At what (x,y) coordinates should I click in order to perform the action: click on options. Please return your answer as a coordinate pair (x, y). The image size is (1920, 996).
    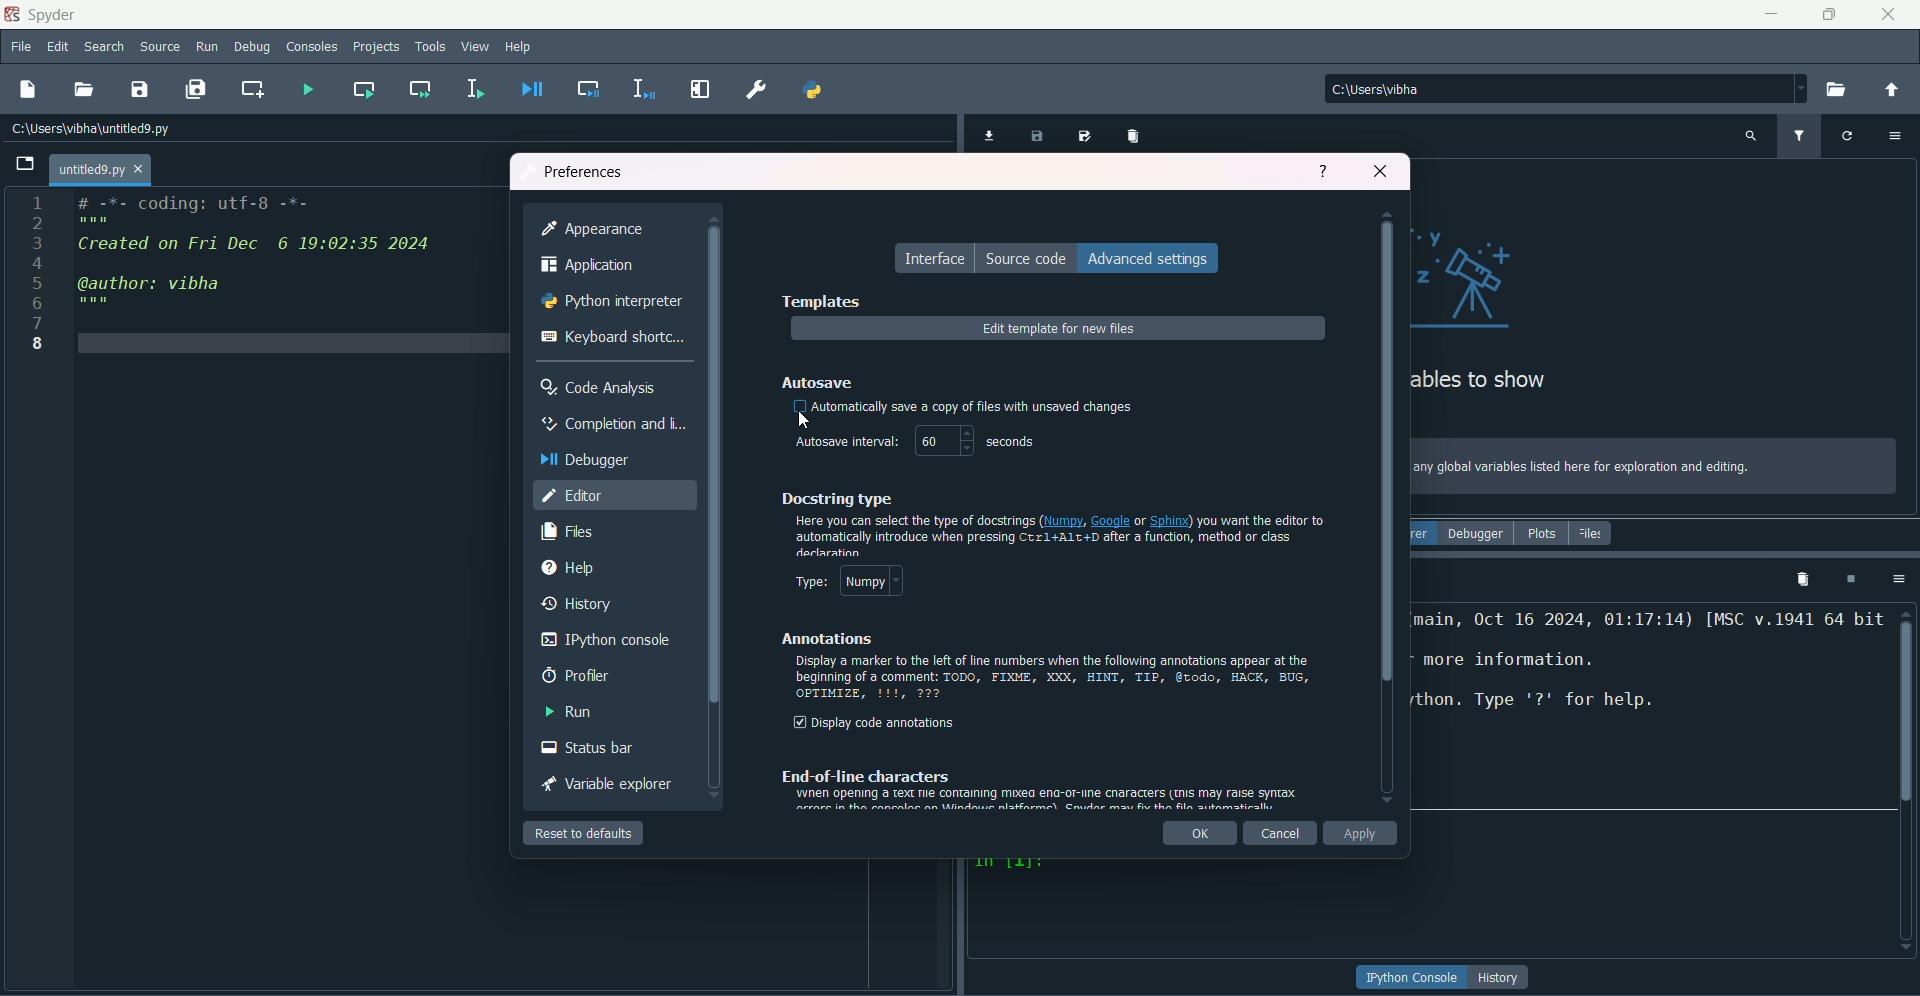
    Looking at the image, I should click on (1895, 578).